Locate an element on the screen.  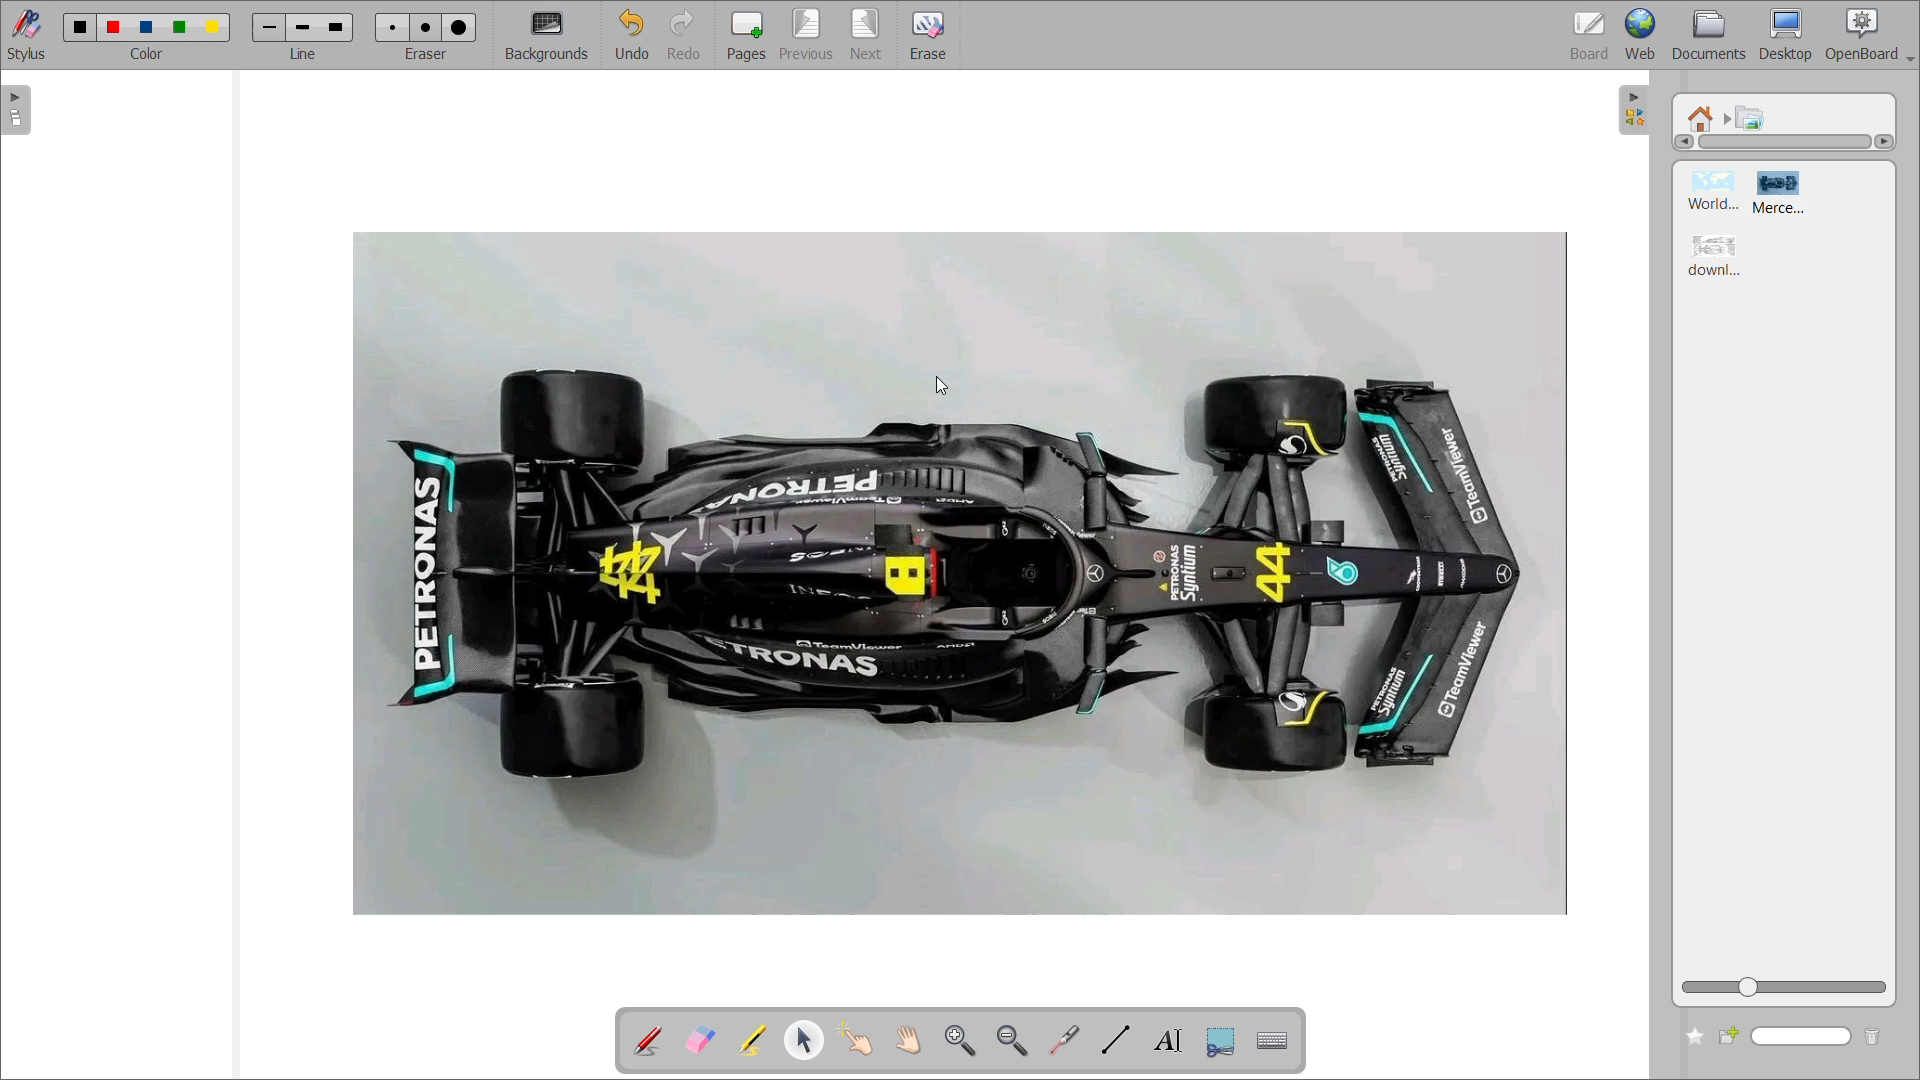
color 4 is located at coordinates (180, 30).